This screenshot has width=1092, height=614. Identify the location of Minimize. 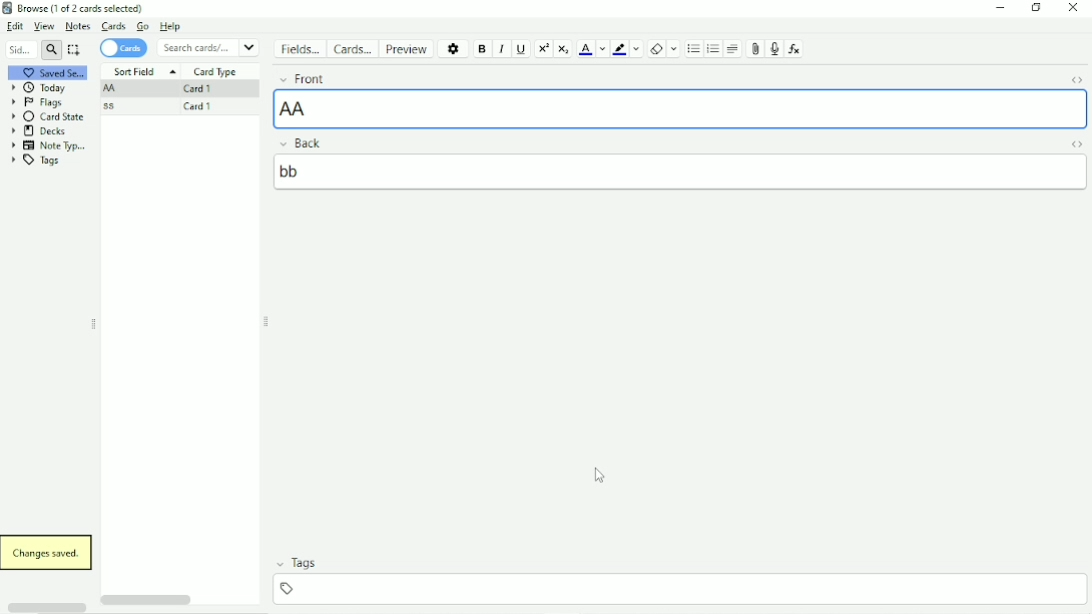
(999, 8).